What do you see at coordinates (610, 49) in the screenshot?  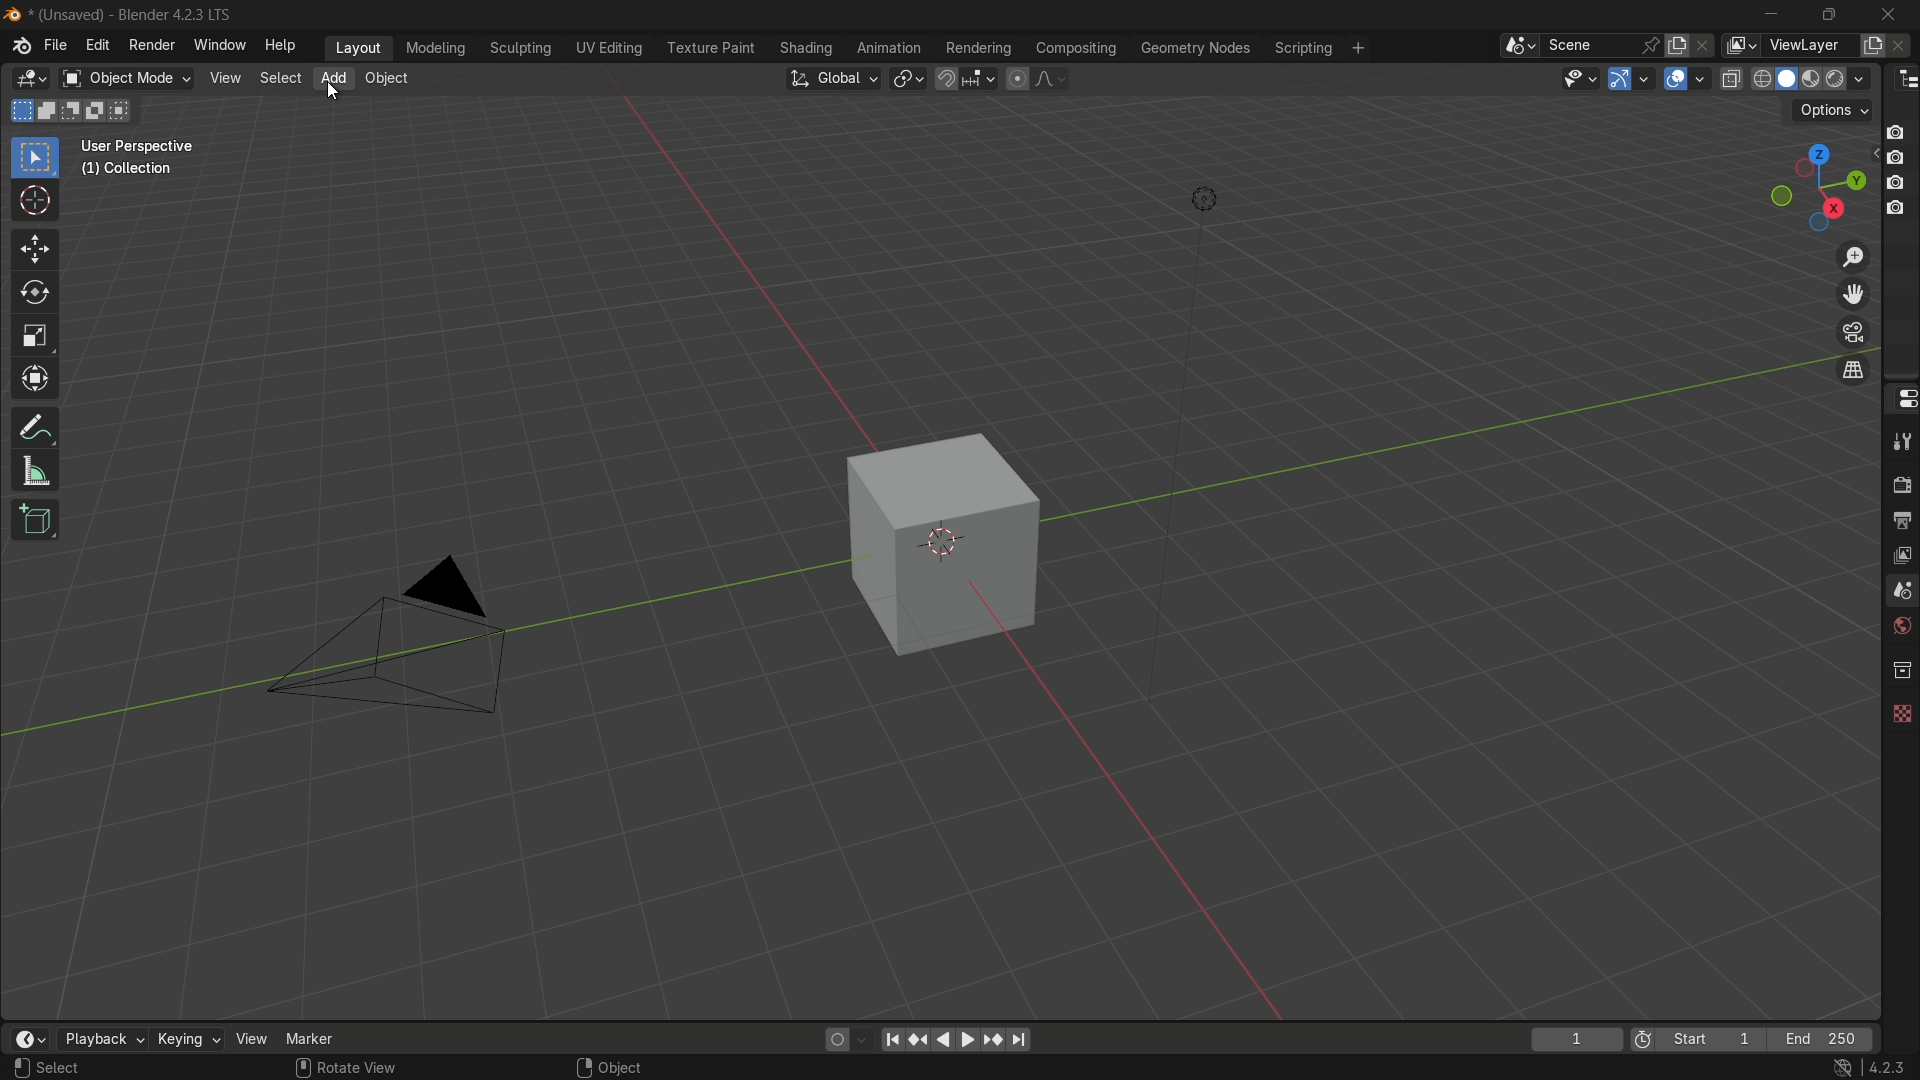 I see `uv editing menu` at bounding box center [610, 49].